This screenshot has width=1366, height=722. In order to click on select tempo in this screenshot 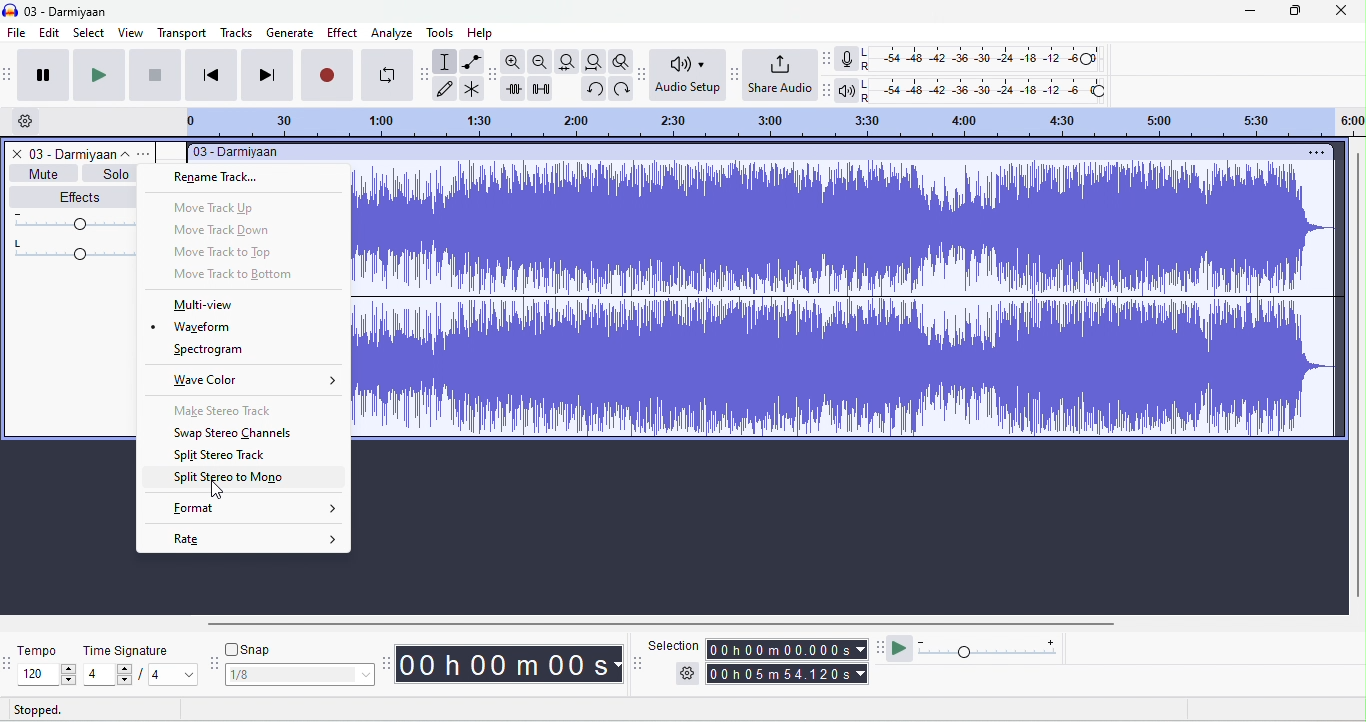, I will do `click(42, 676)`.